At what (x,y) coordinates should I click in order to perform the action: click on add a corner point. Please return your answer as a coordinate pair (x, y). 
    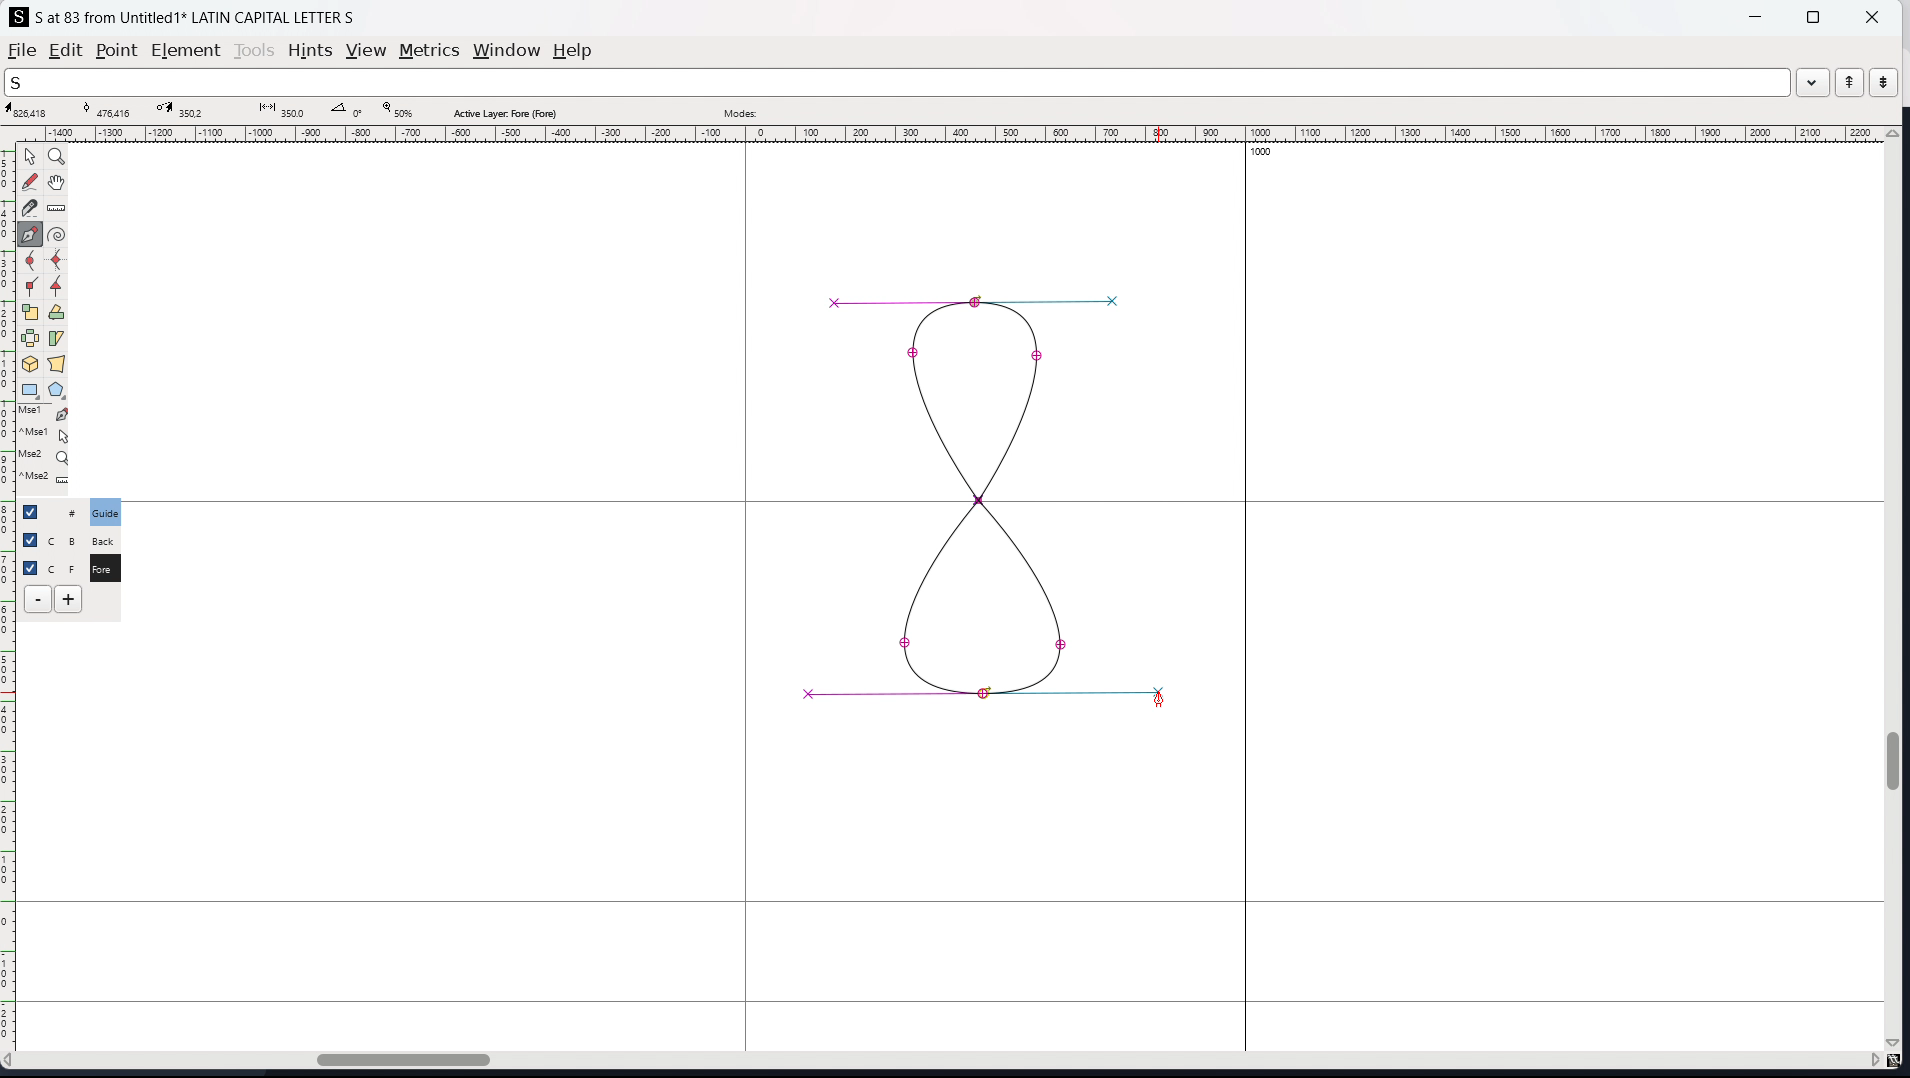
    Looking at the image, I should click on (31, 288).